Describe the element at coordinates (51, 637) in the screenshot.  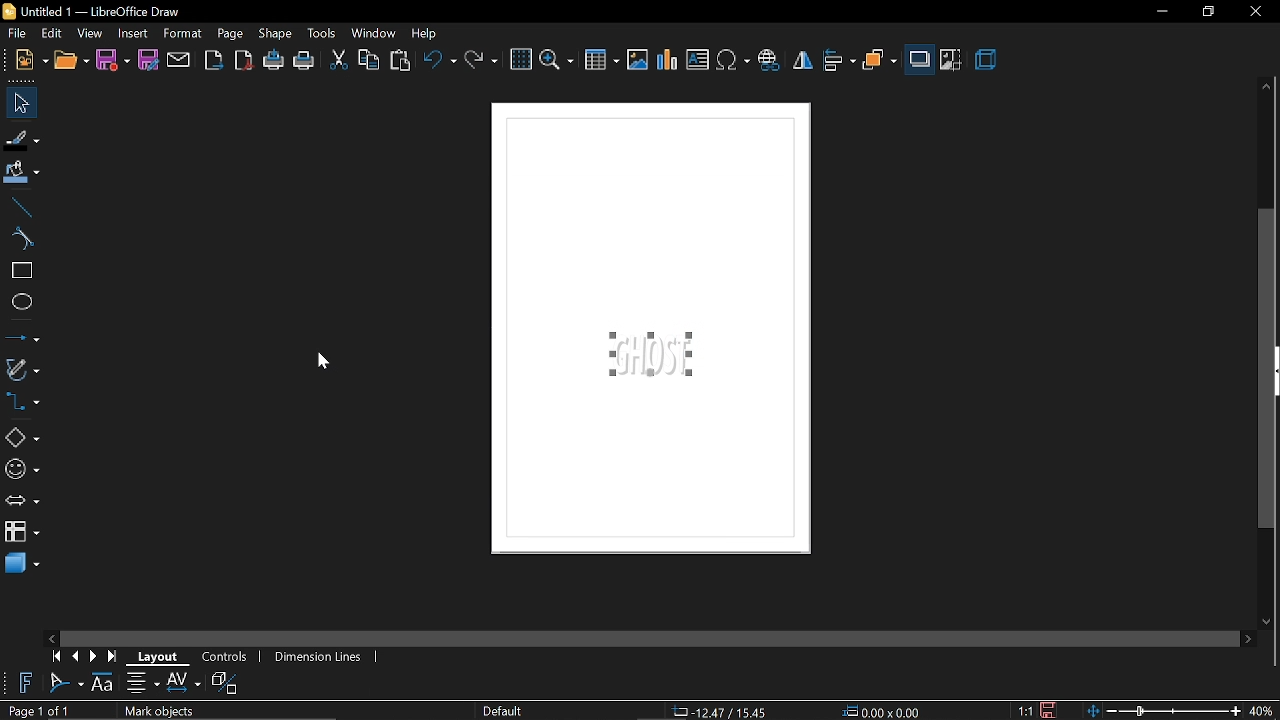
I see `move left` at that location.